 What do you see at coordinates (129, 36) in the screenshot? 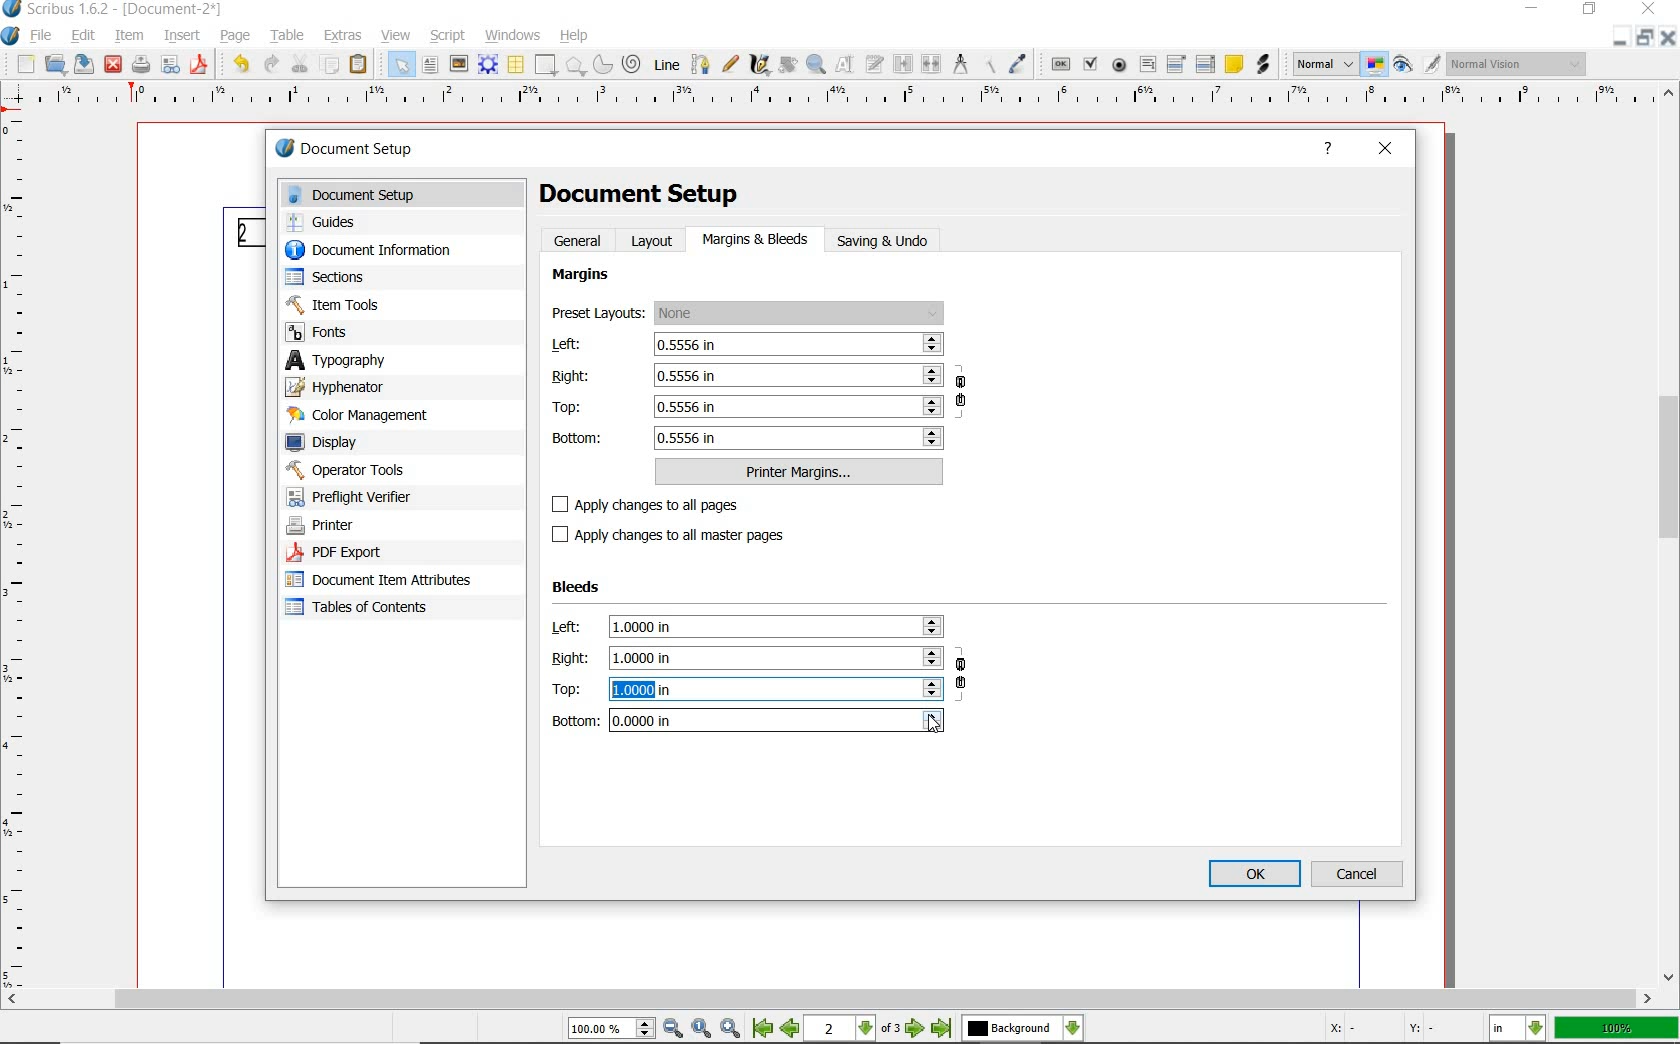
I see `item` at bounding box center [129, 36].